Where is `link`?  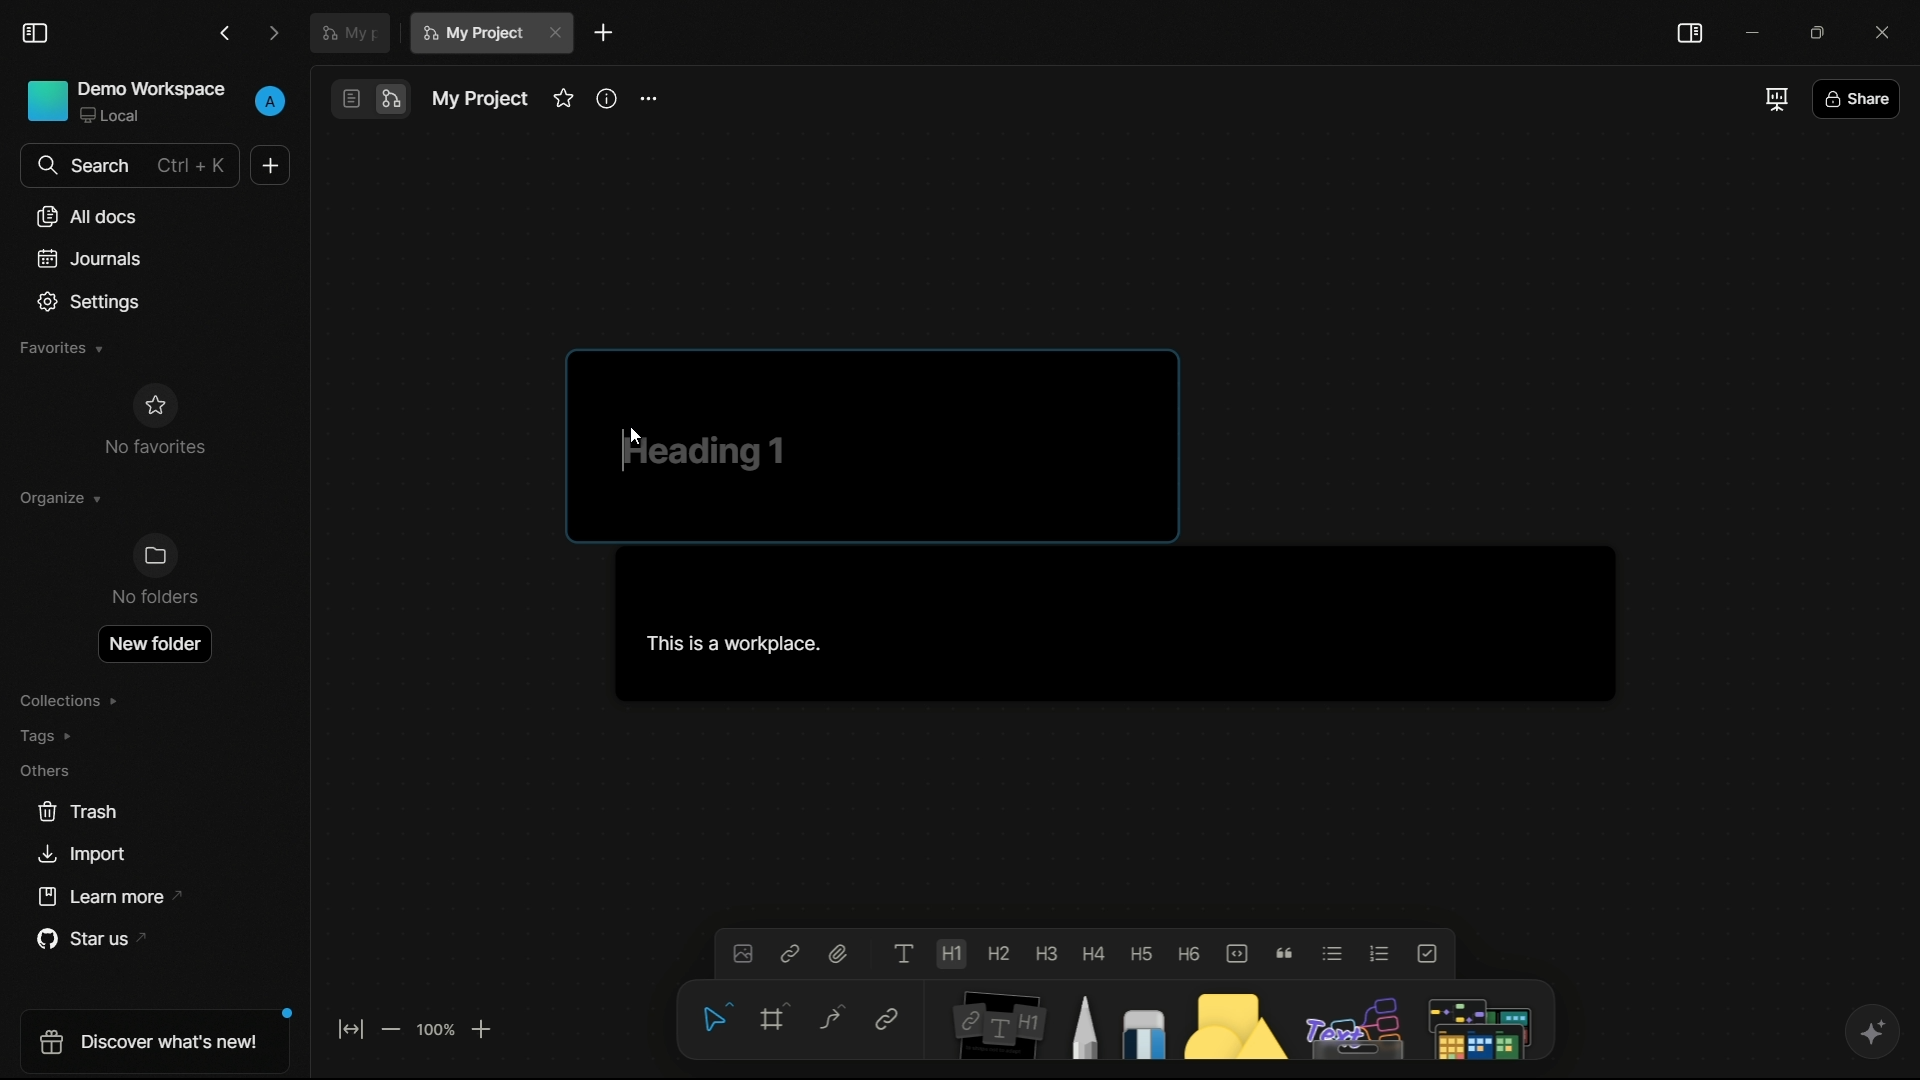
link is located at coordinates (886, 1020).